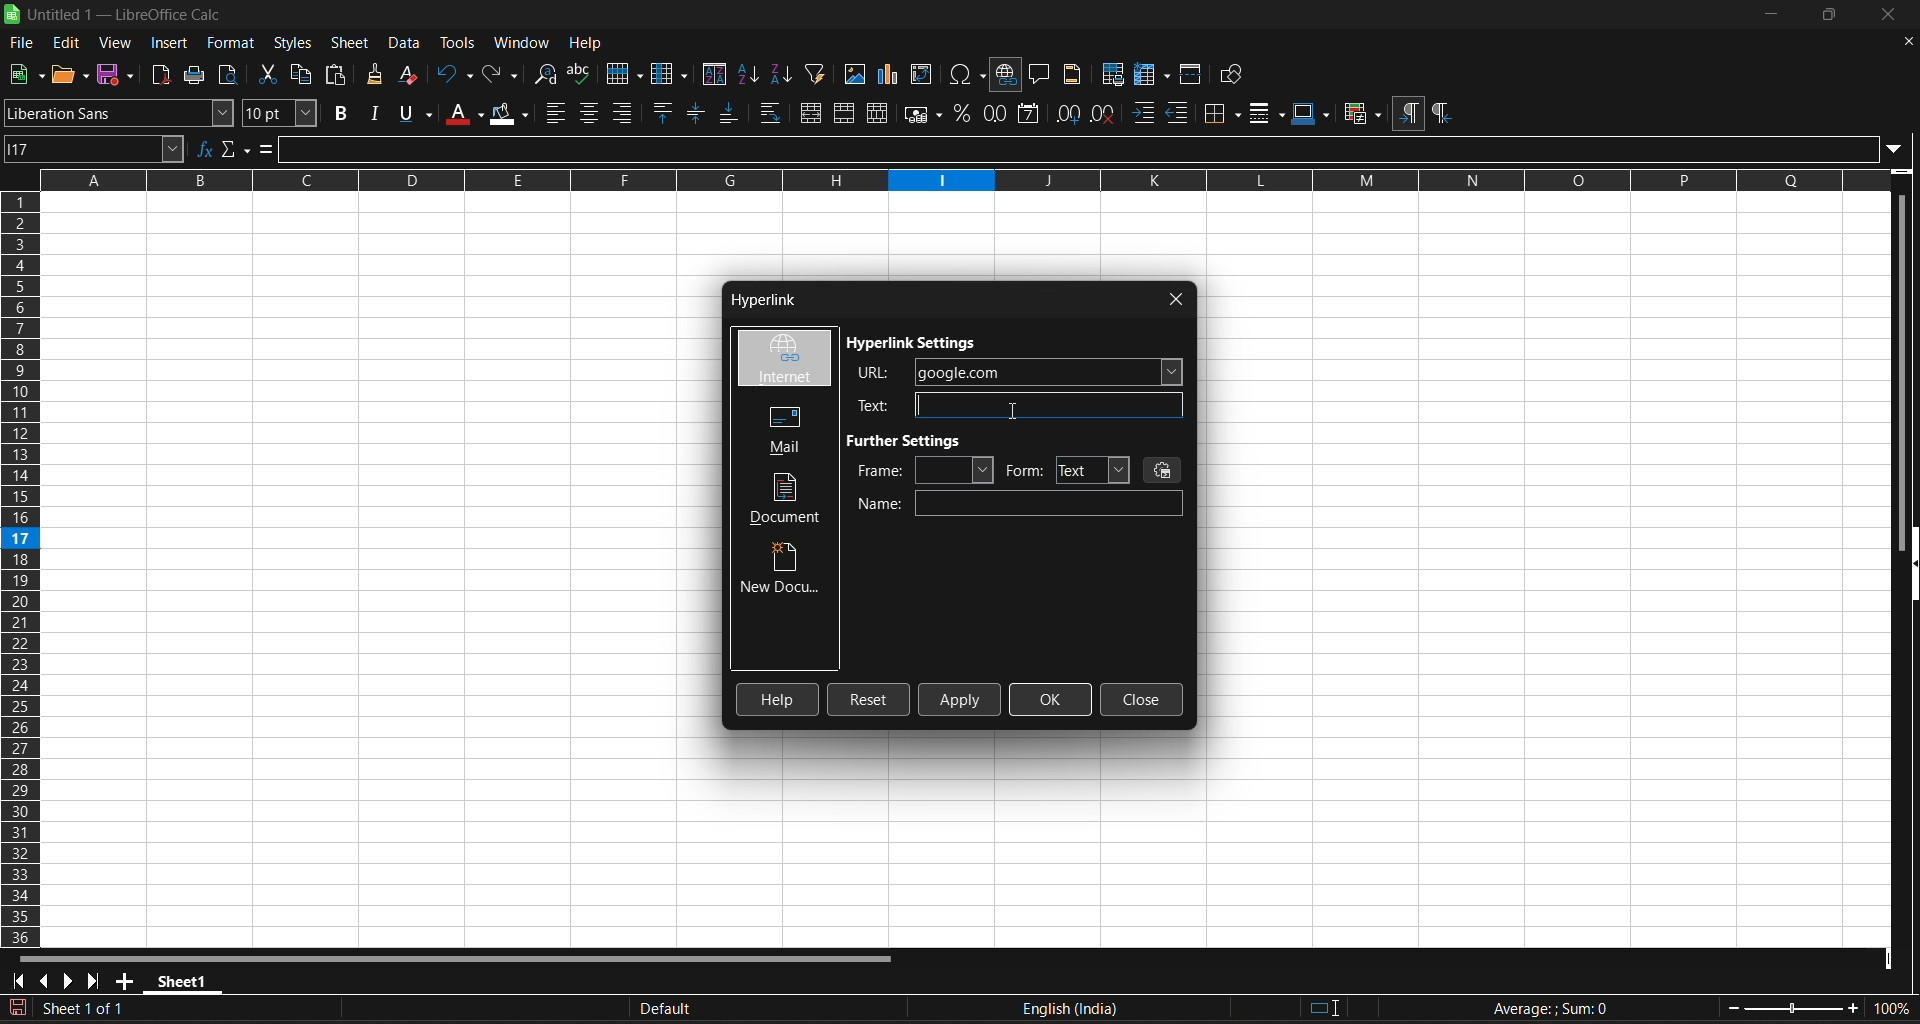 This screenshot has height=1024, width=1920. Describe the element at coordinates (232, 75) in the screenshot. I see `toggle print preview` at that location.